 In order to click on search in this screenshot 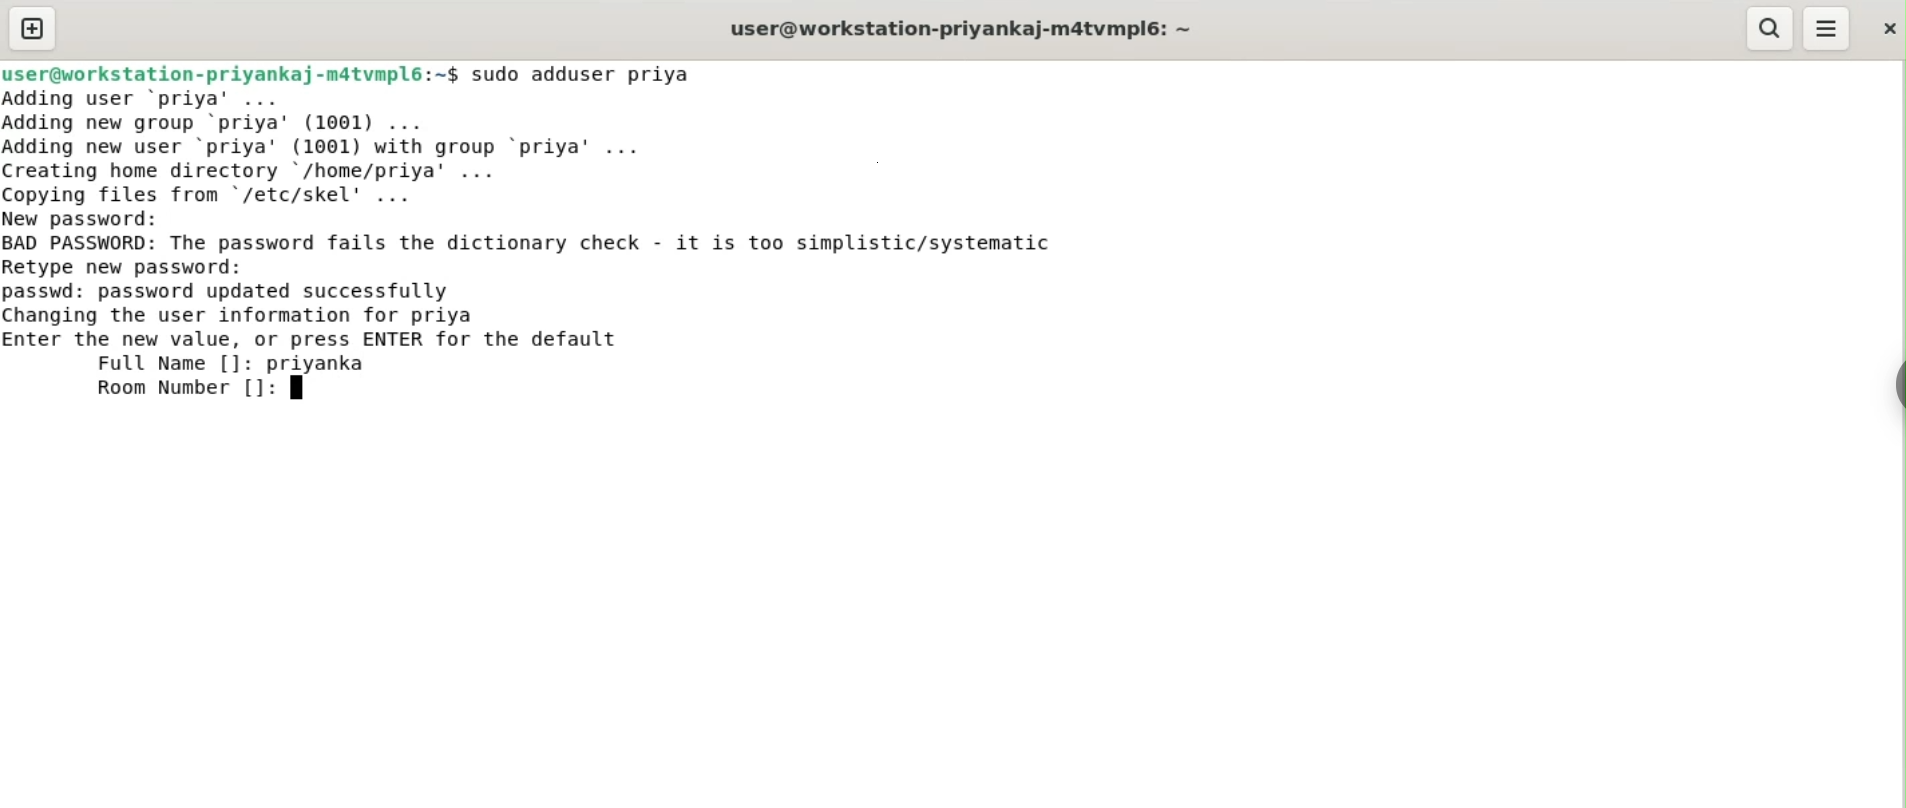, I will do `click(1771, 29)`.